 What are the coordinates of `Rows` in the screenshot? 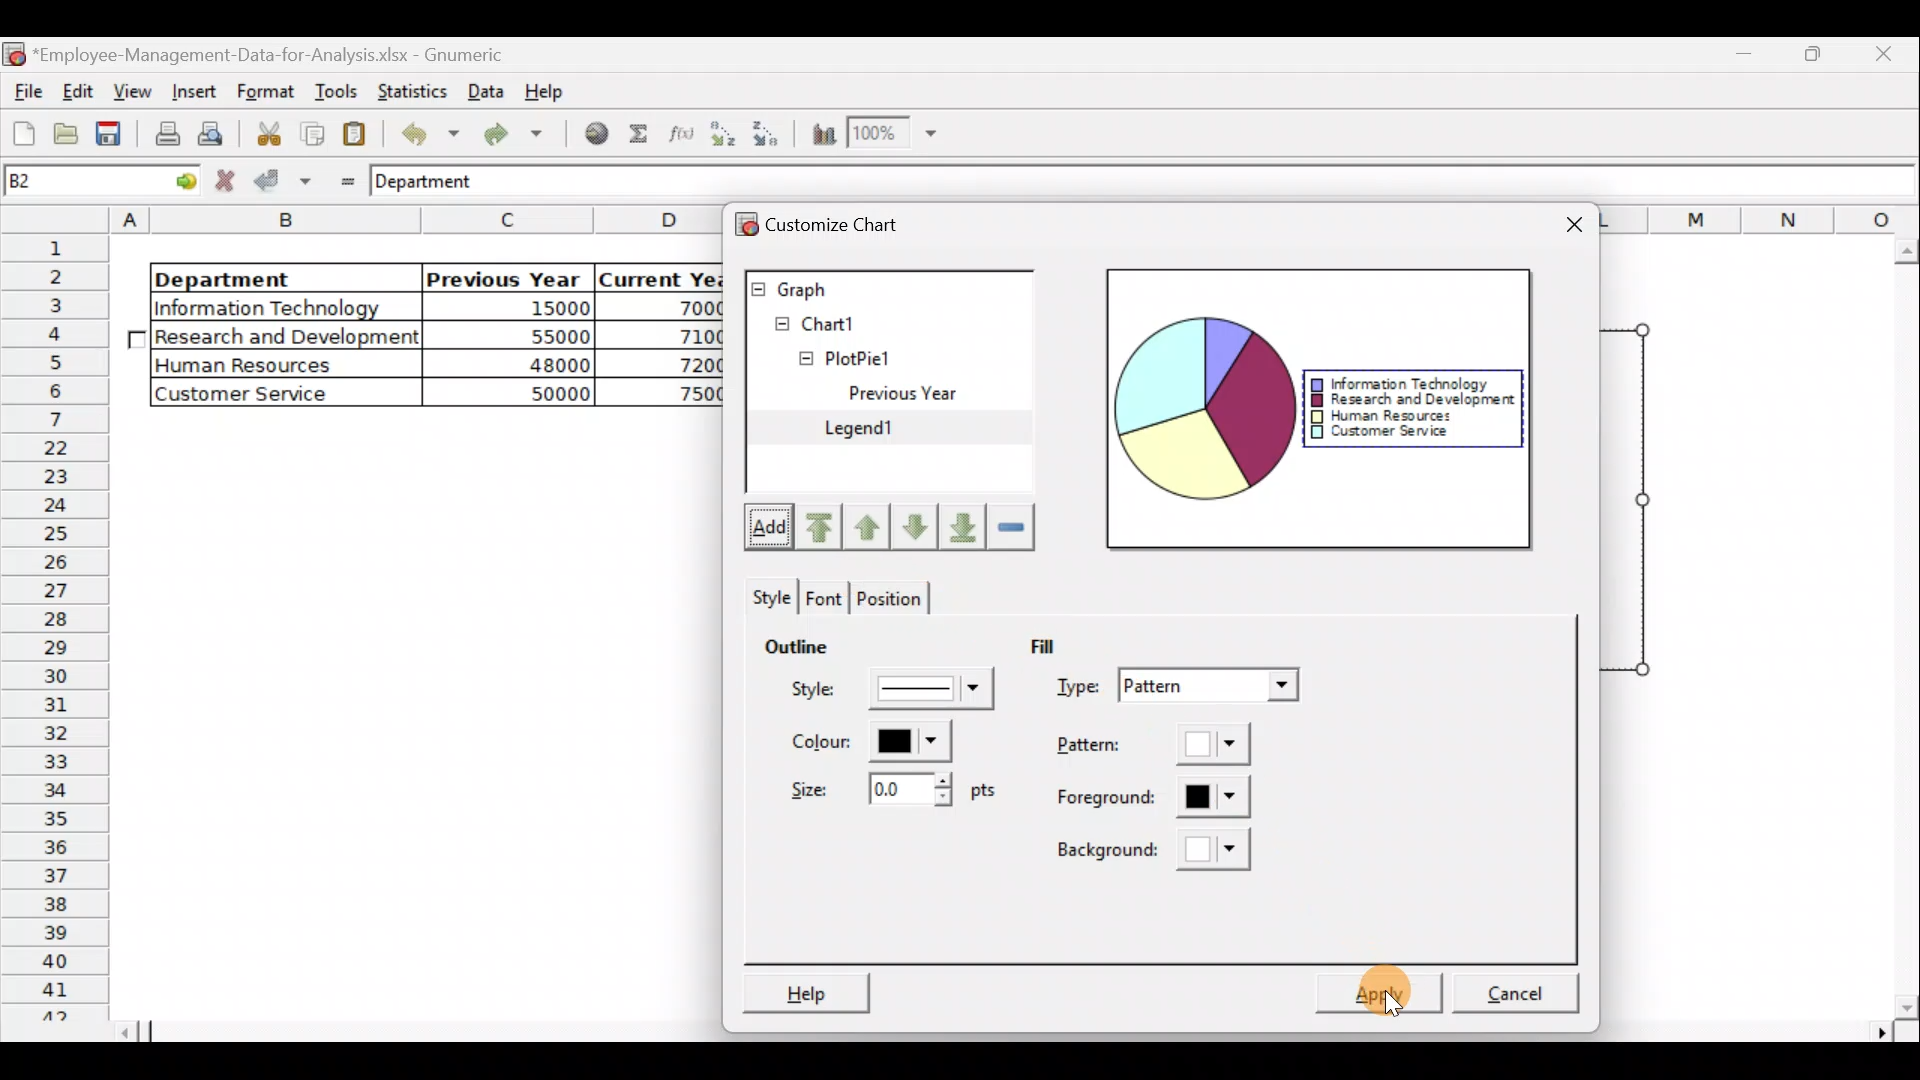 It's located at (59, 627).